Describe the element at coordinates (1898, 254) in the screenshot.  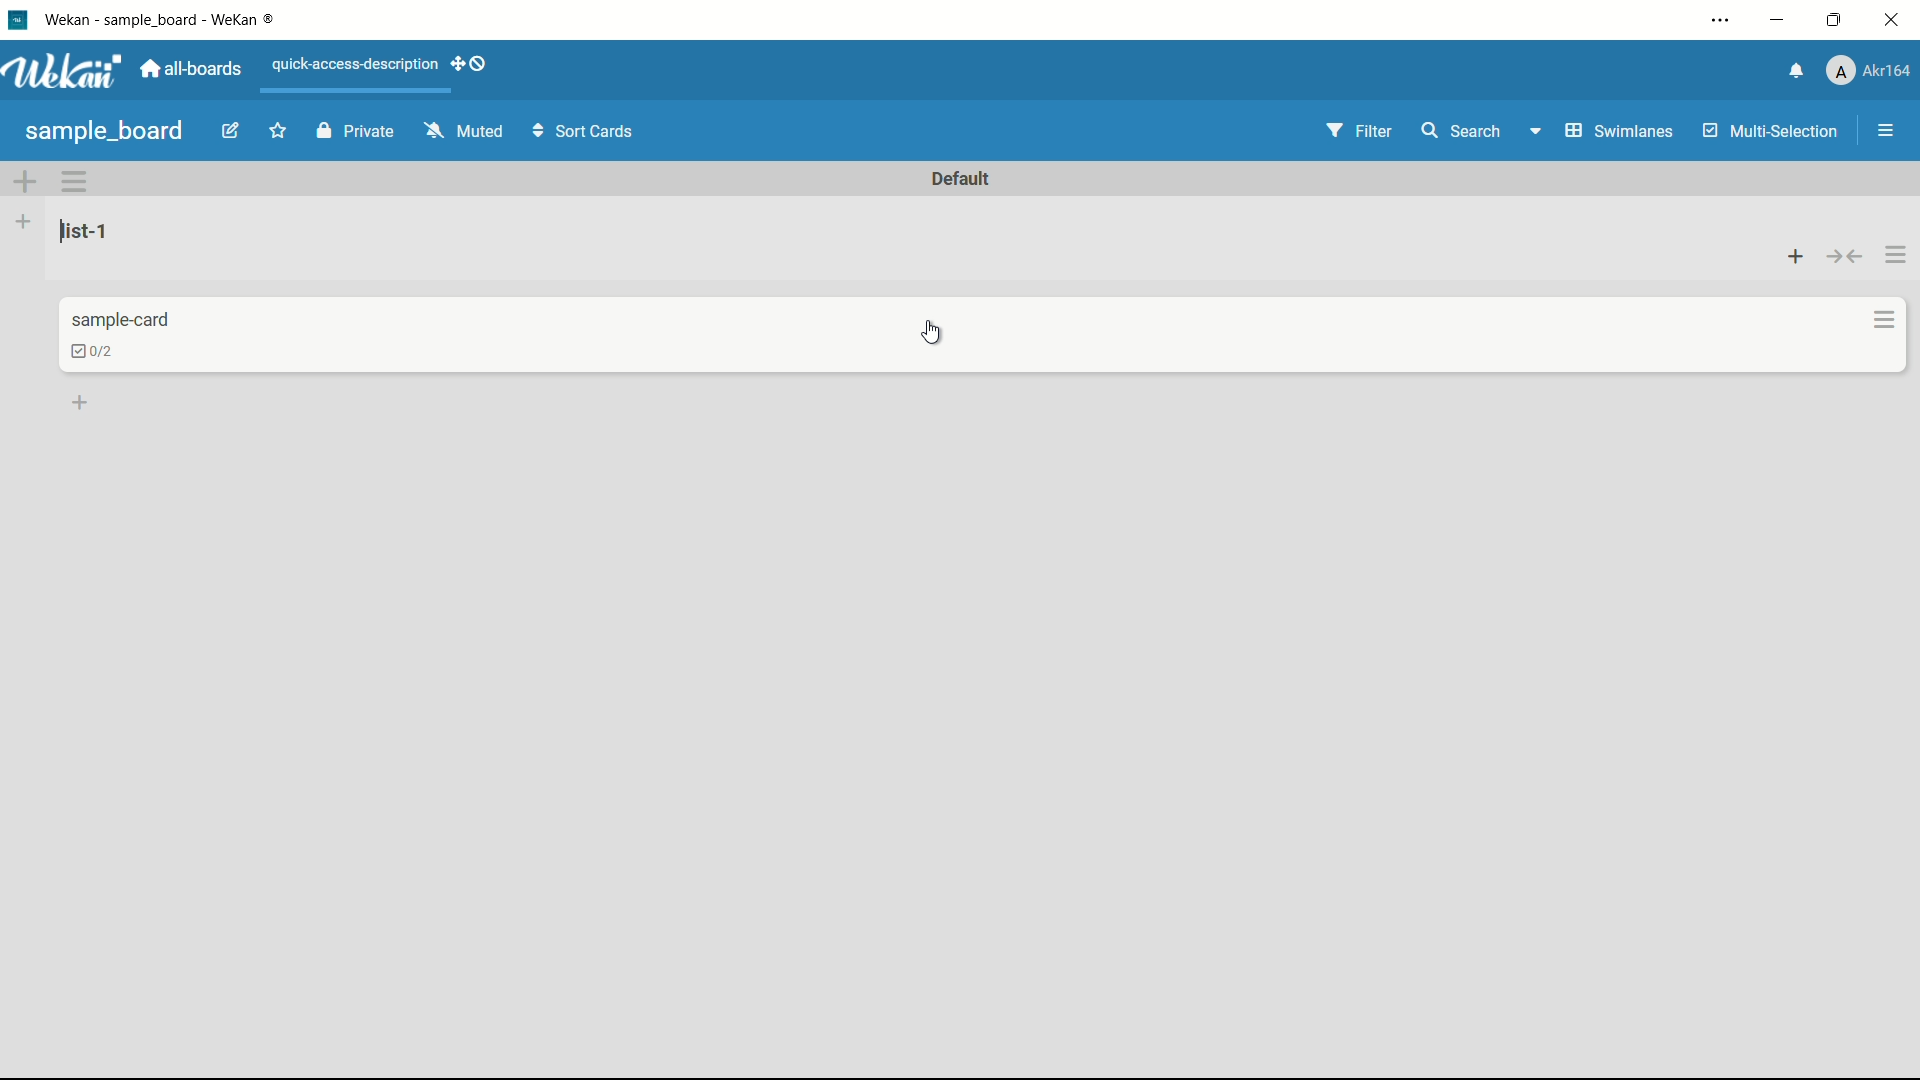
I see `list actions` at that location.